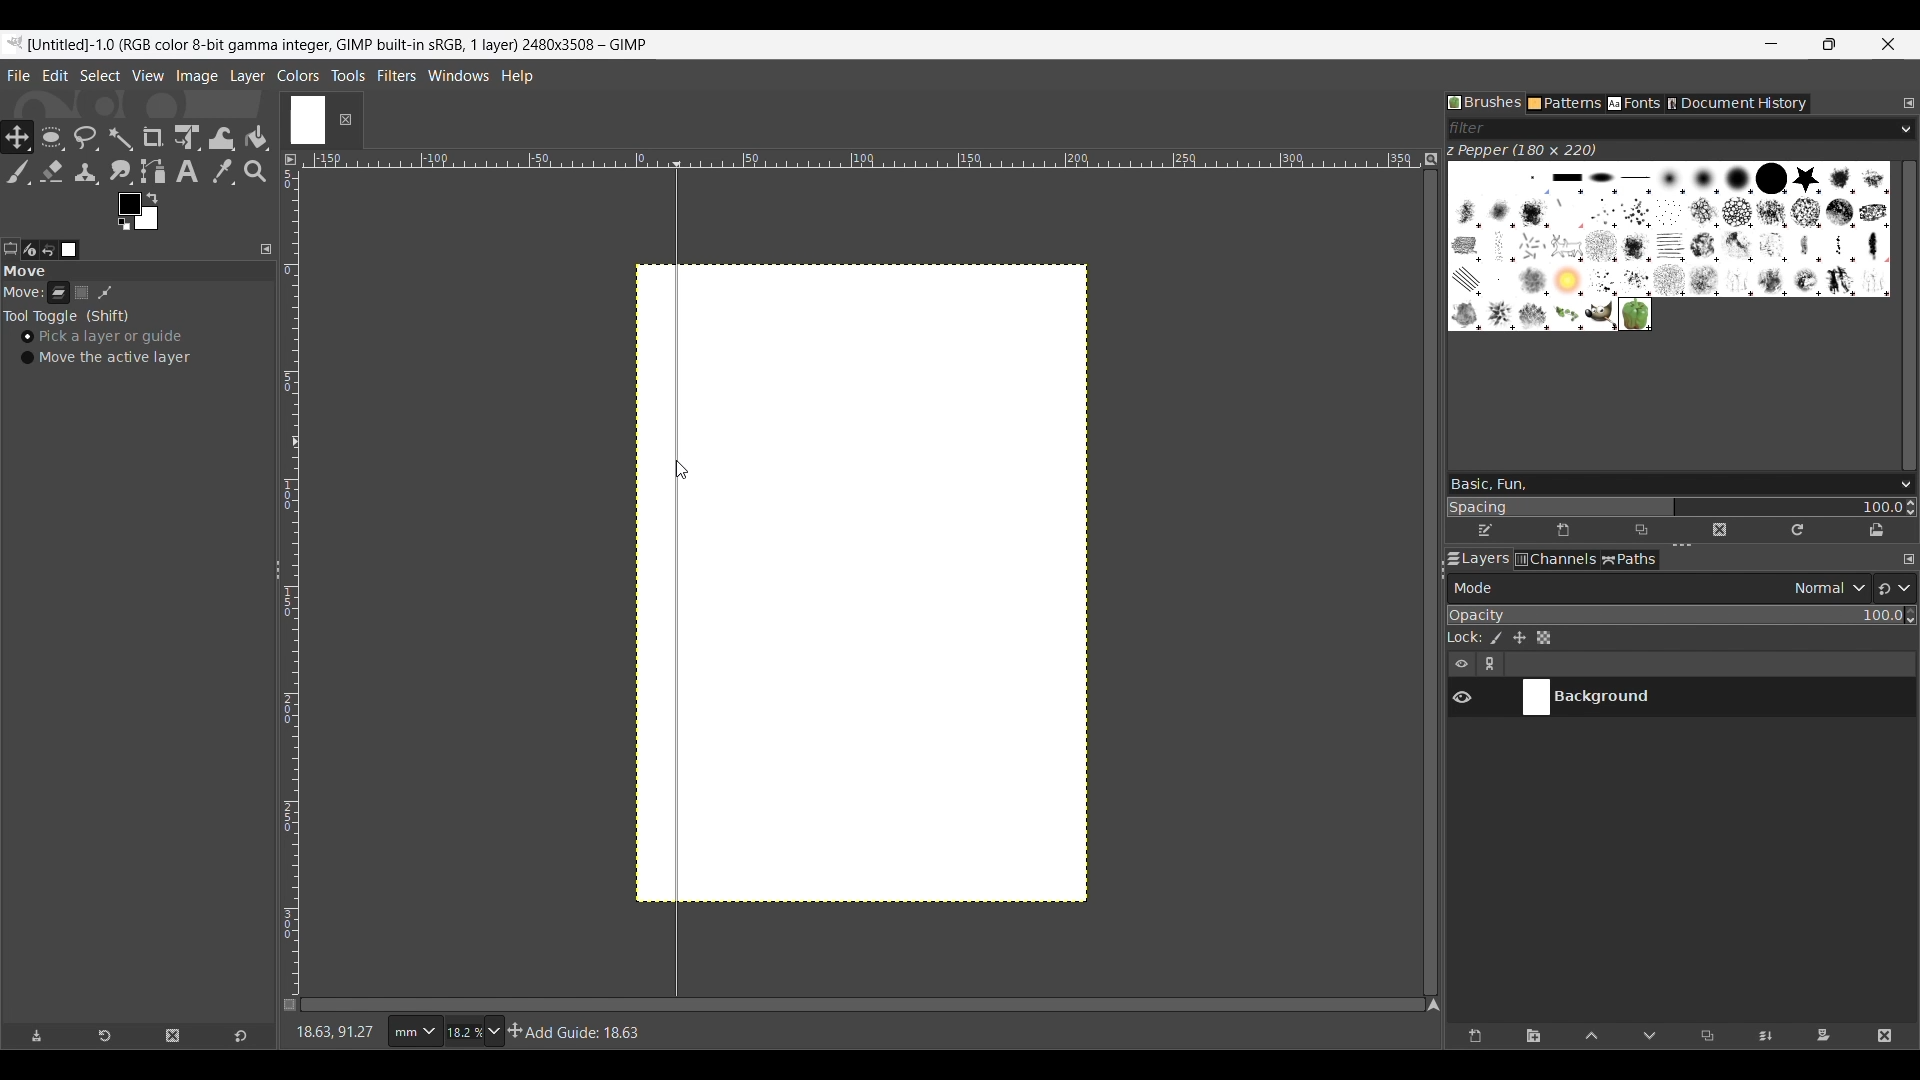  I want to click on Indicates lock settings, so click(1465, 637).